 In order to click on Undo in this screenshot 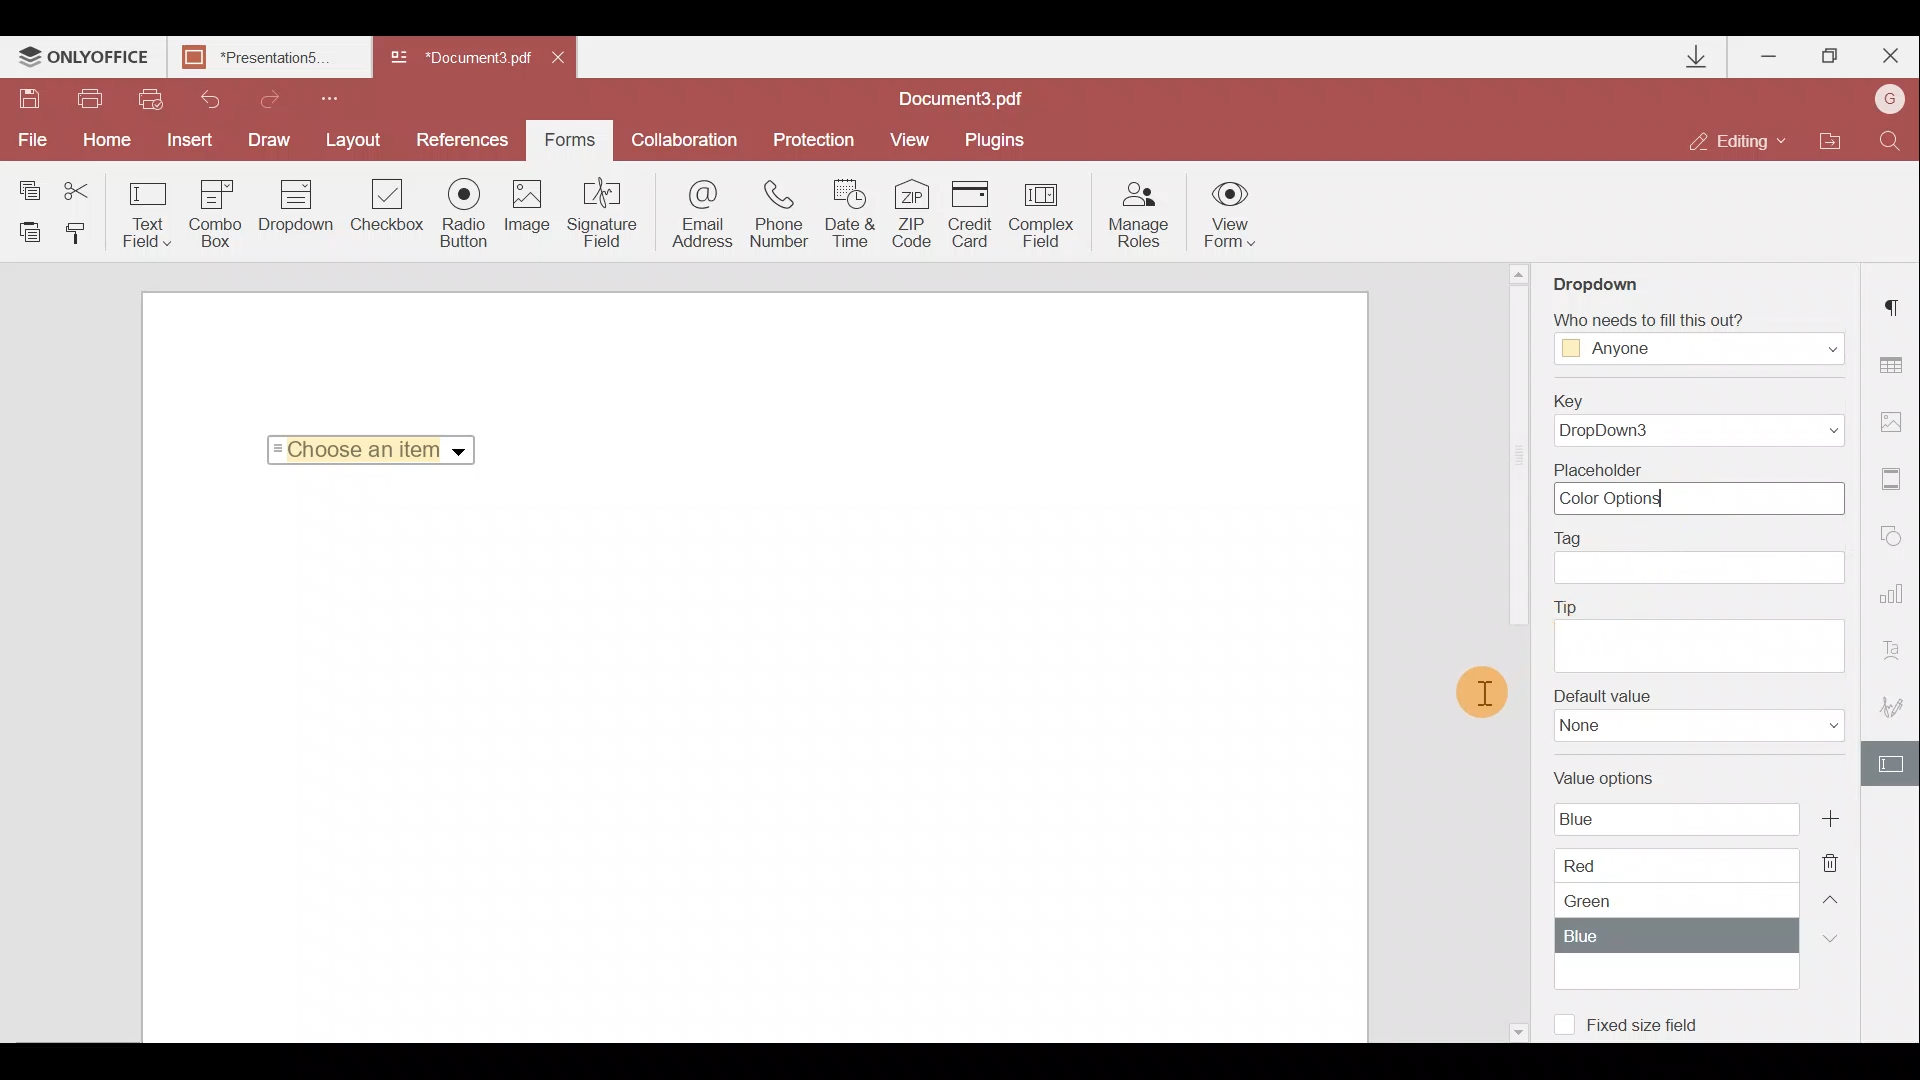, I will do `click(209, 100)`.